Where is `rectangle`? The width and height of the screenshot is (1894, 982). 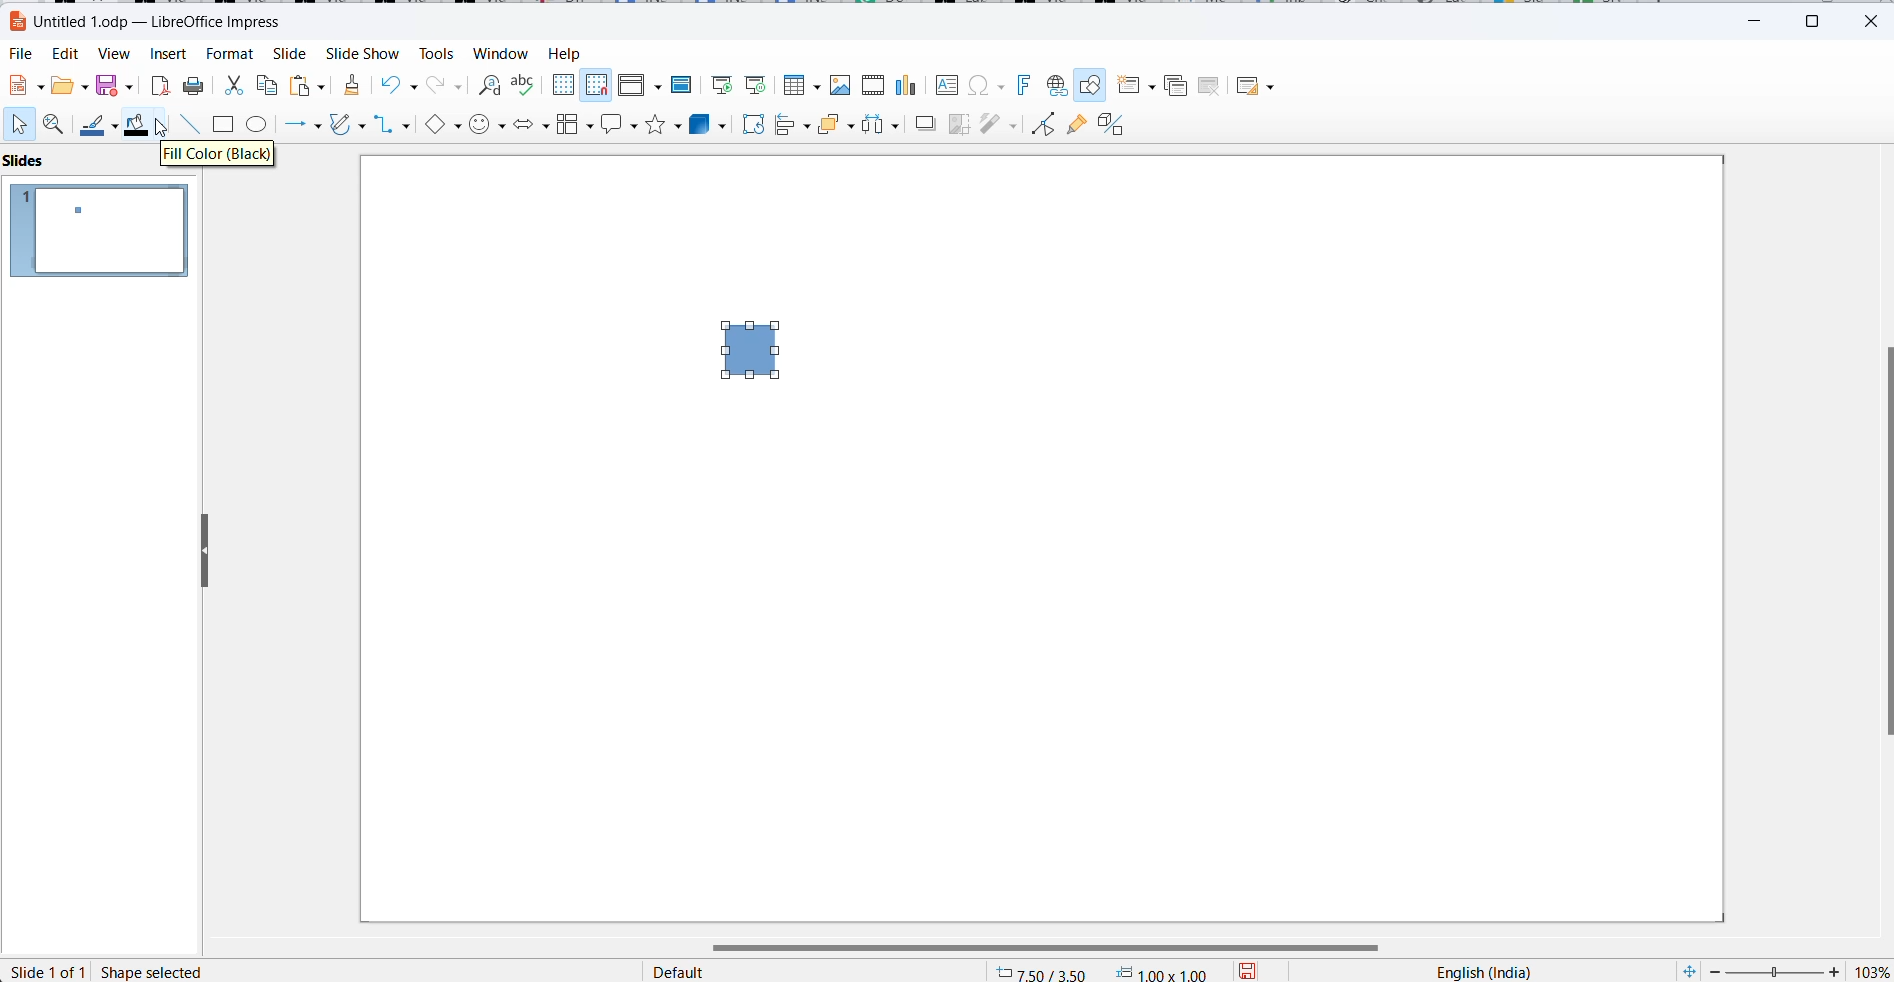 rectangle is located at coordinates (223, 126).